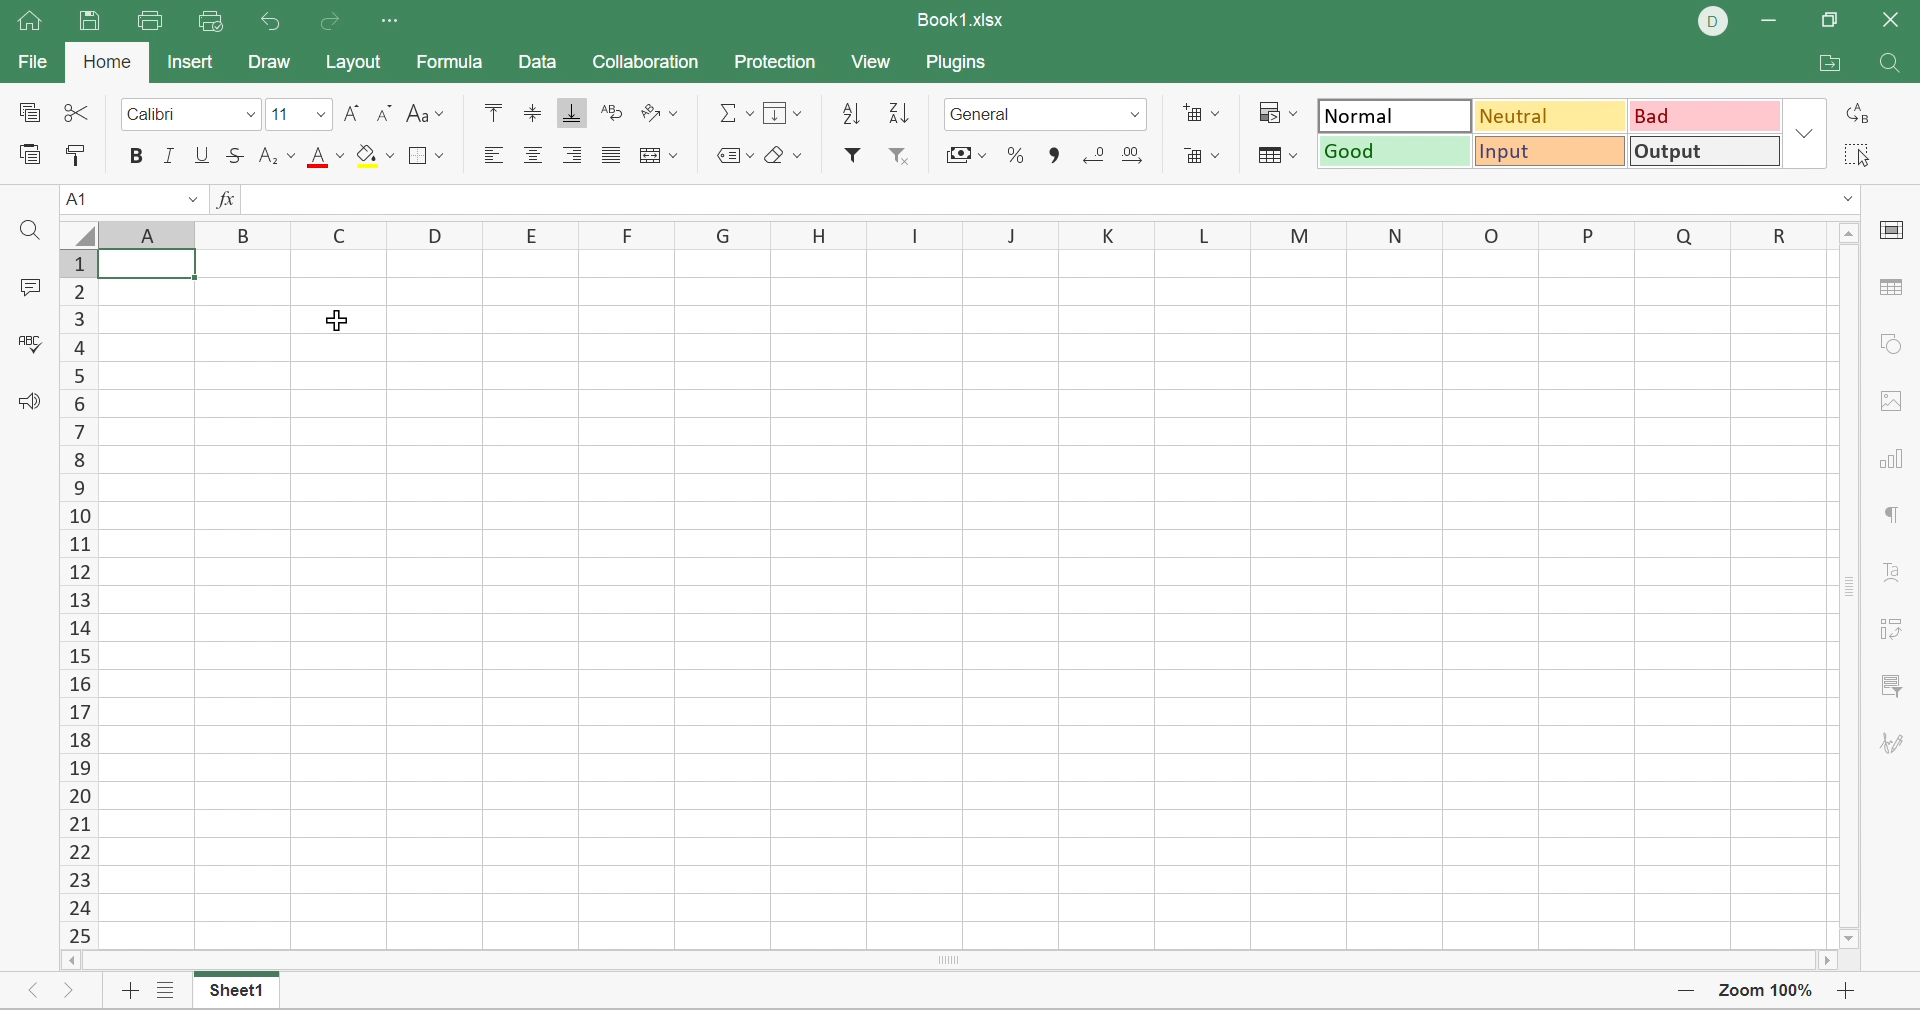  Describe the element at coordinates (386, 114) in the screenshot. I see `Decrement font size` at that location.